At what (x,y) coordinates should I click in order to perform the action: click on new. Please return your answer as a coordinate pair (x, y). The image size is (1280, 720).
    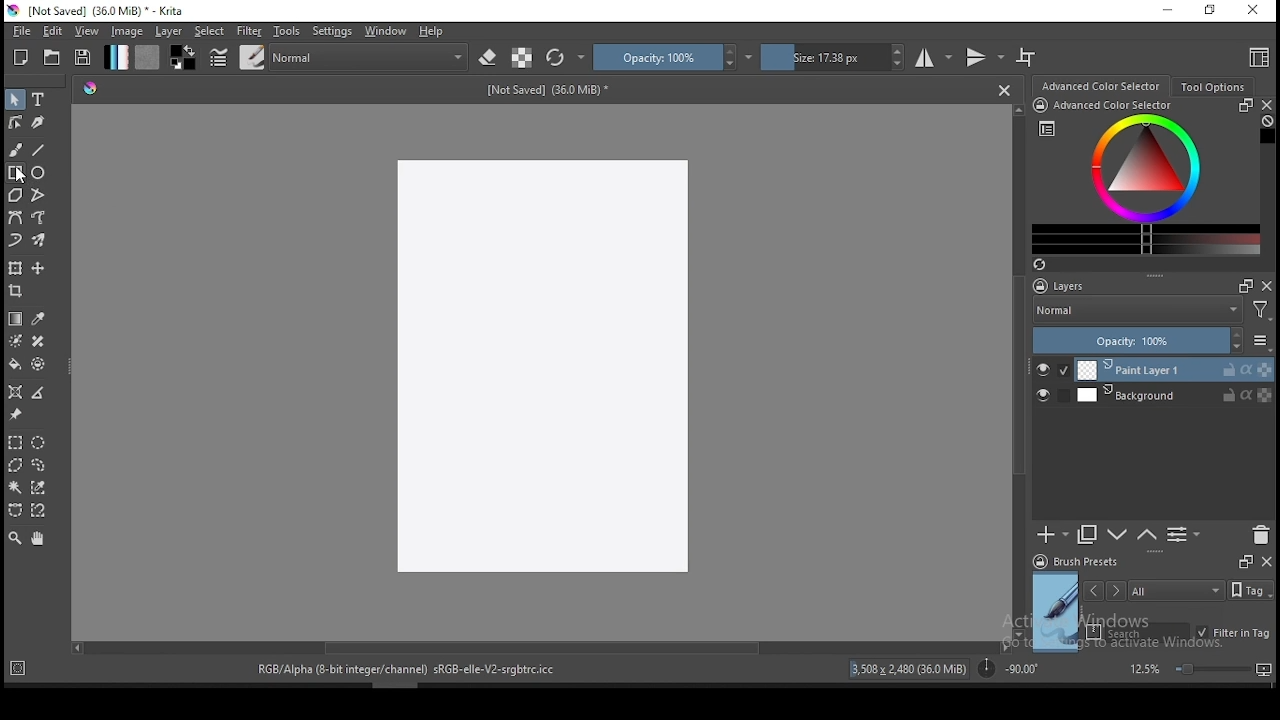
    Looking at the image, I should click on (21, 57).